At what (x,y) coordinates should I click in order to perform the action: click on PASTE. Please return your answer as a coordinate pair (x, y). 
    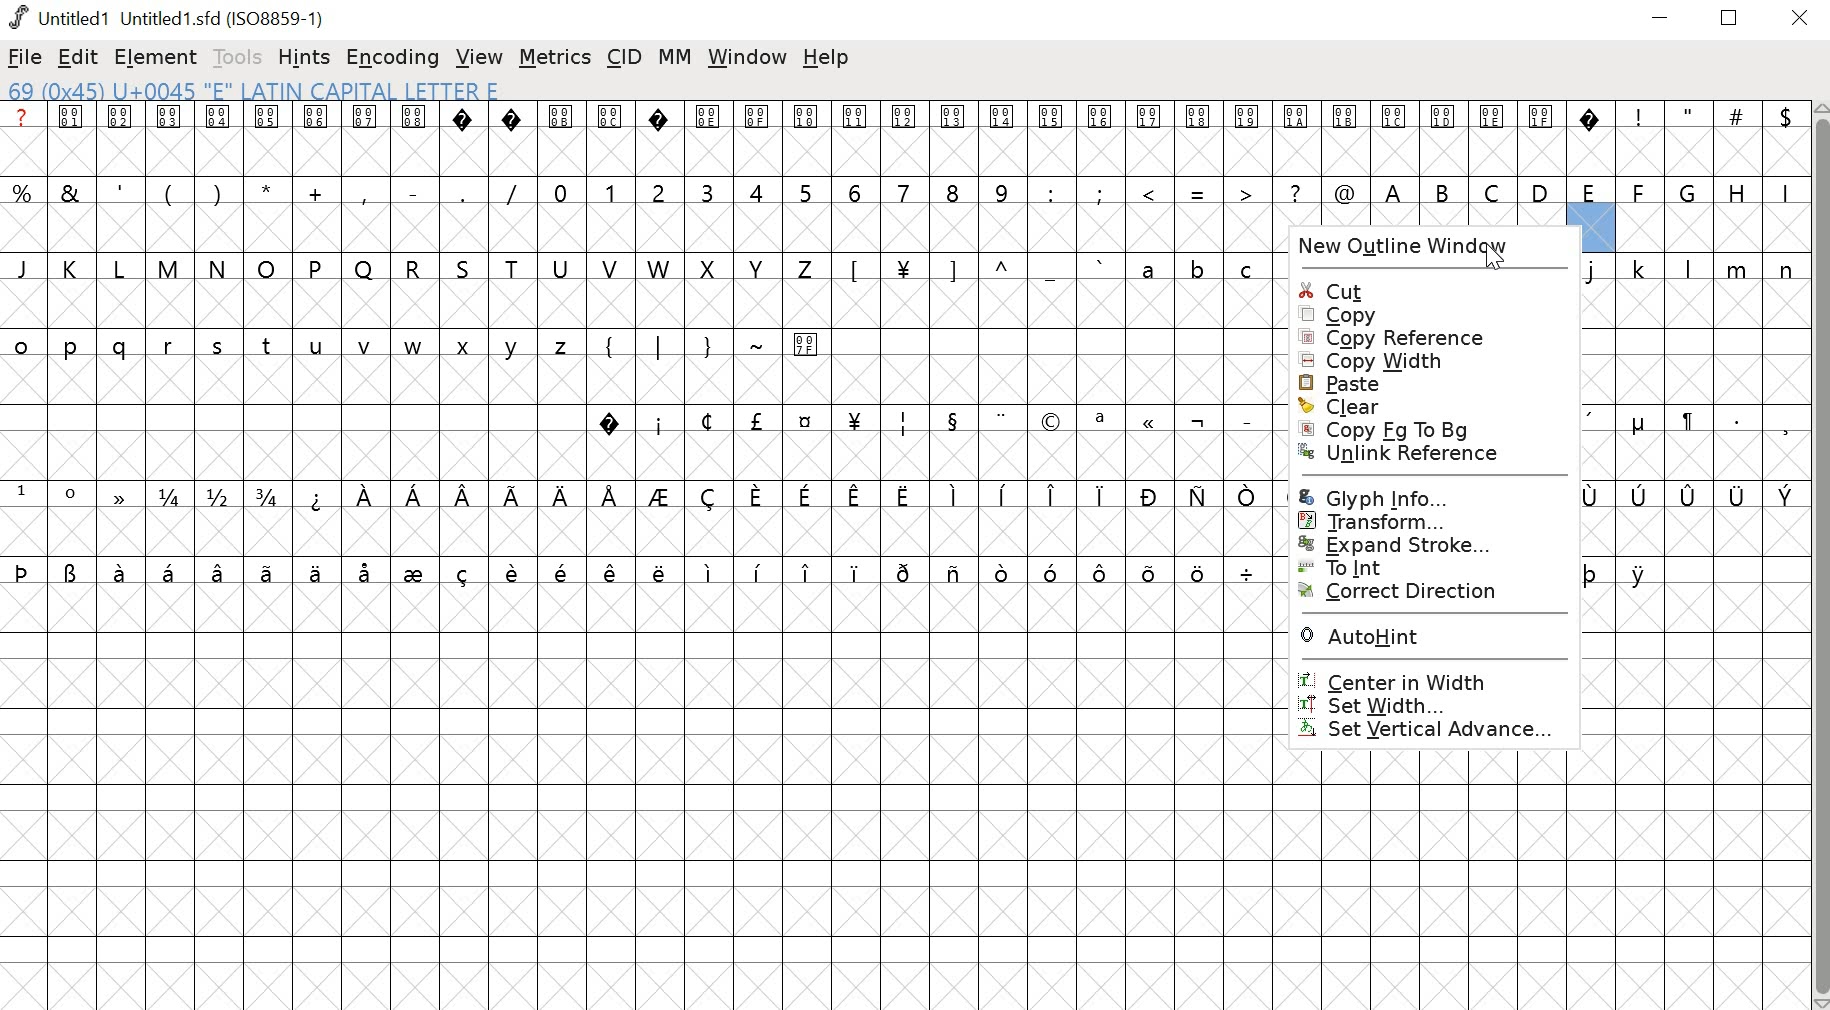
    Looking at the image, I should click on (1424, 385).